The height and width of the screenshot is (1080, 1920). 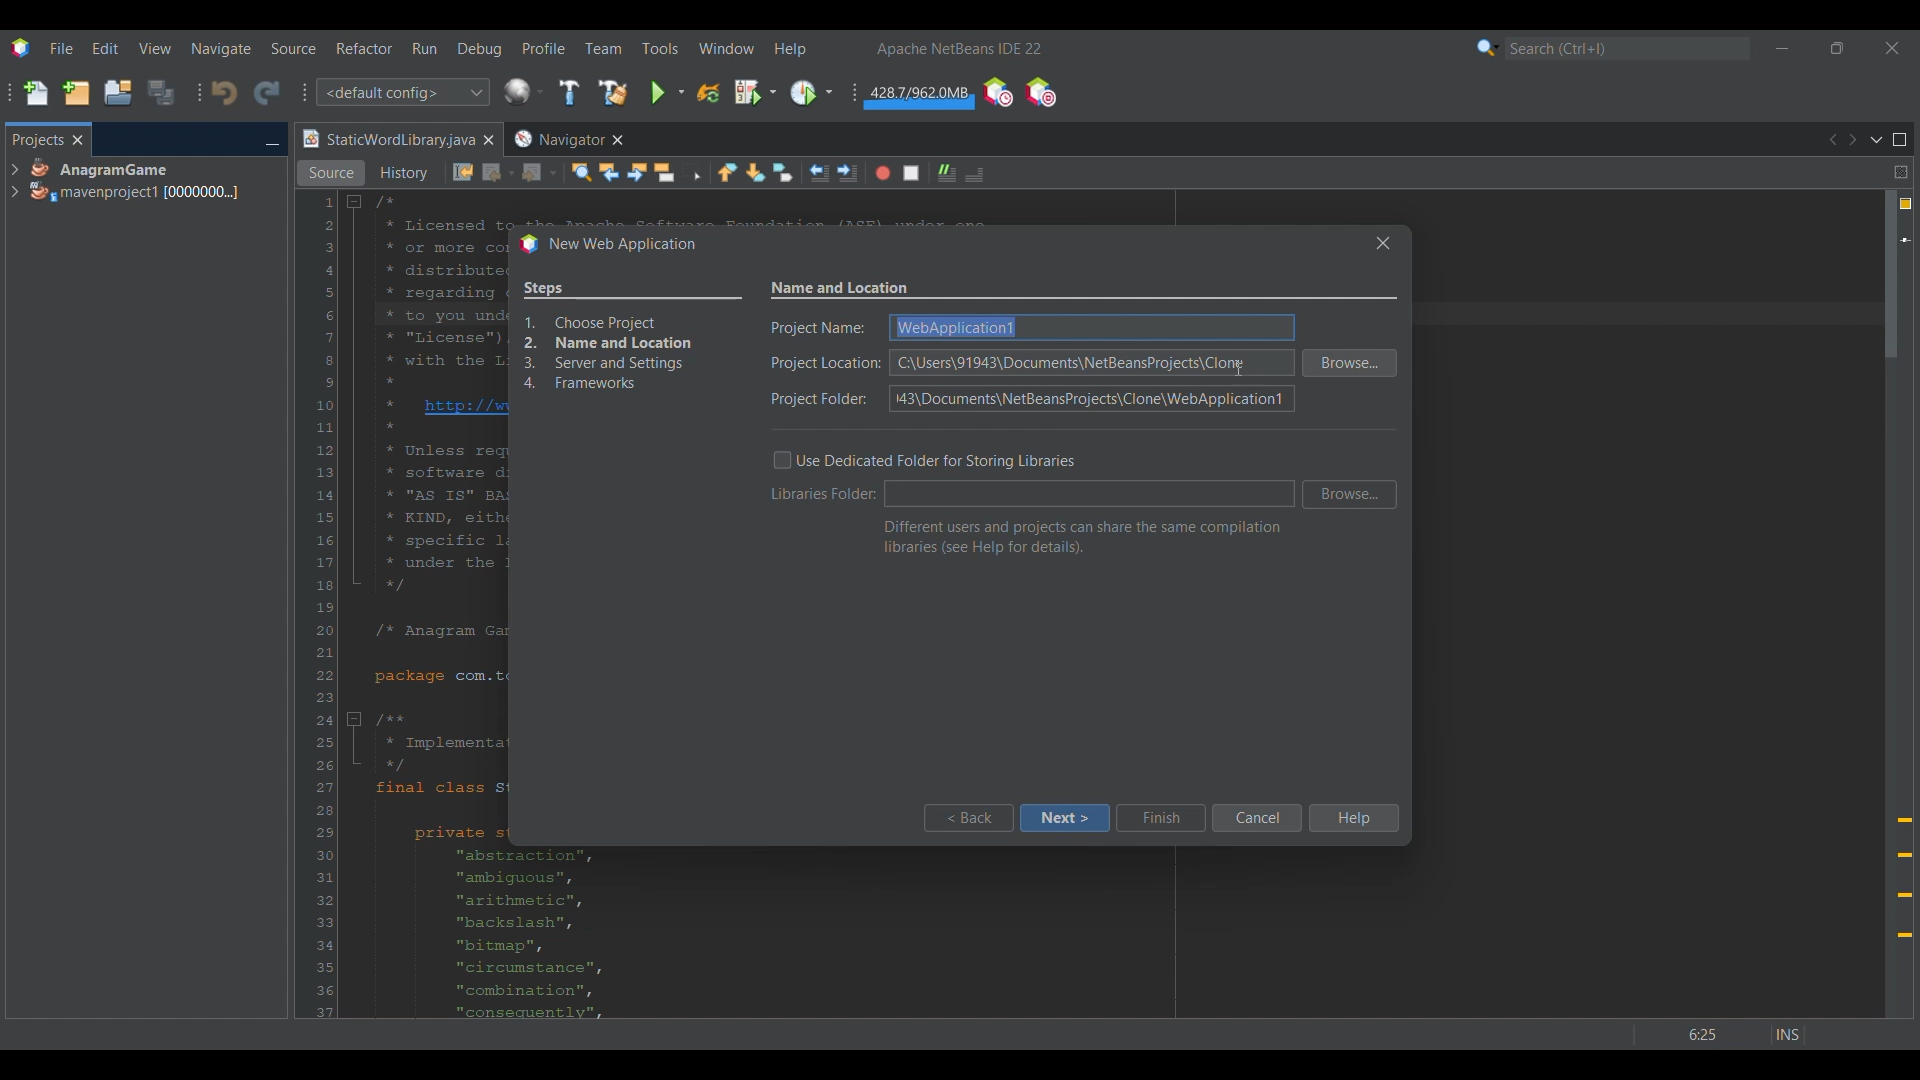 What do you see at coordinates (331, 173) in the screenshot?
I see `Source view` at bounding box center [331, 173].